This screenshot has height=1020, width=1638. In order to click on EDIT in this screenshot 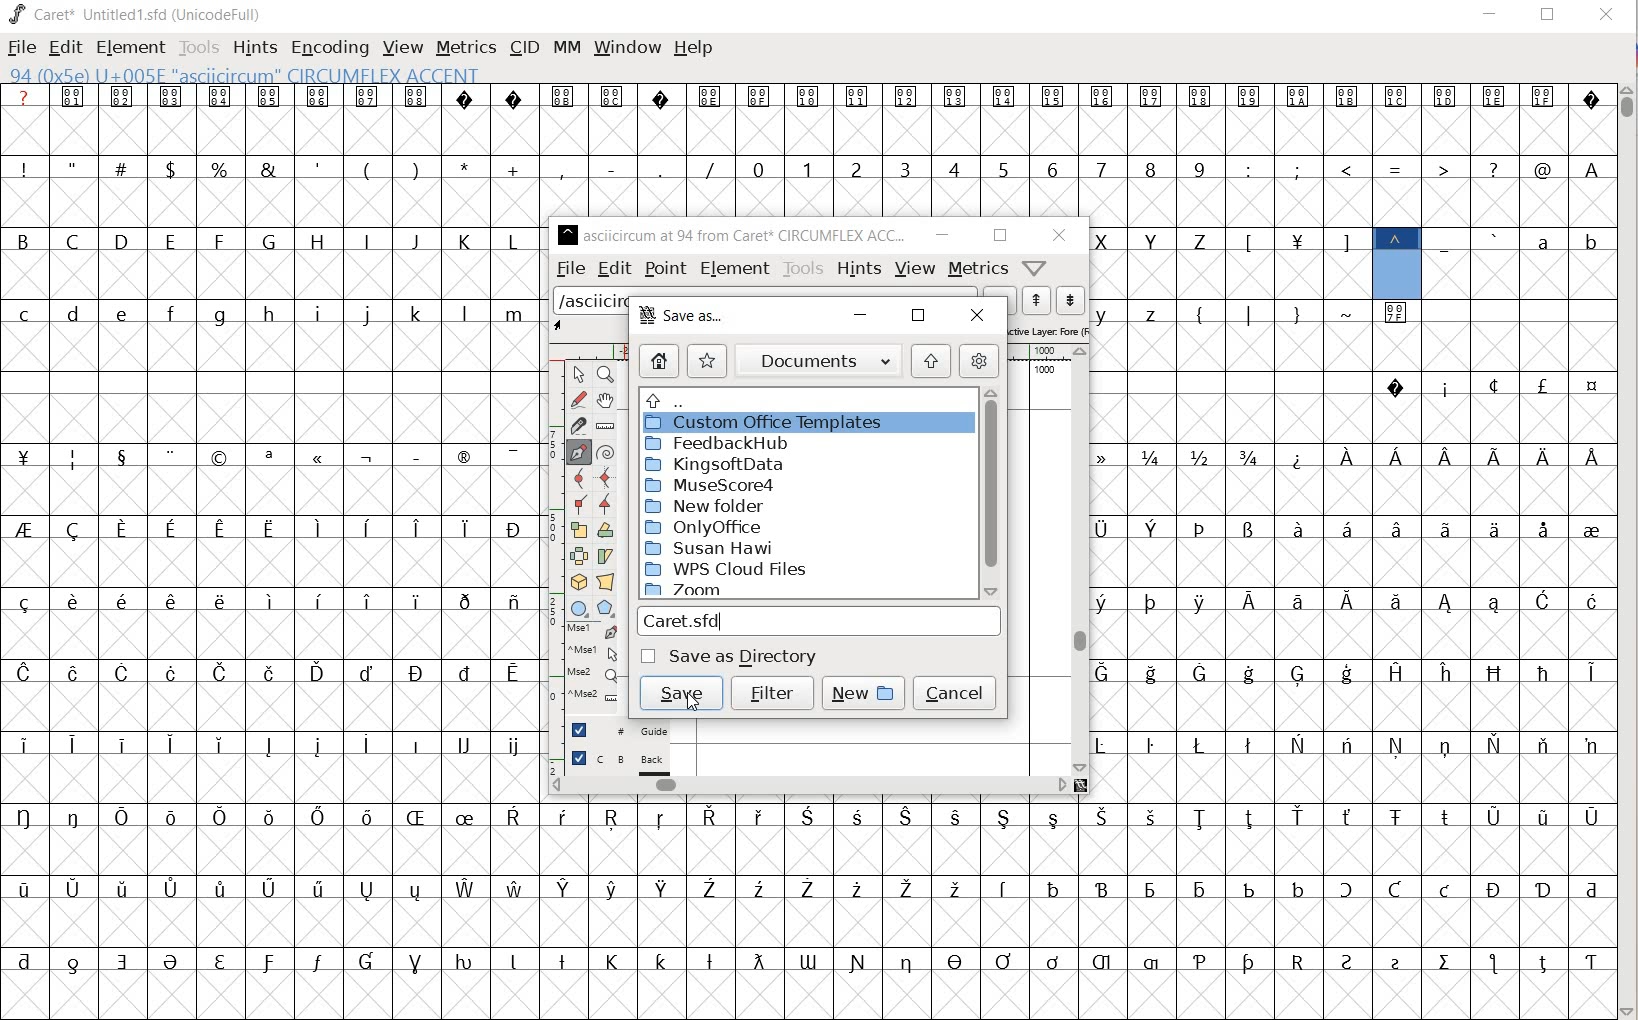, I will do `click(67, 48)`.